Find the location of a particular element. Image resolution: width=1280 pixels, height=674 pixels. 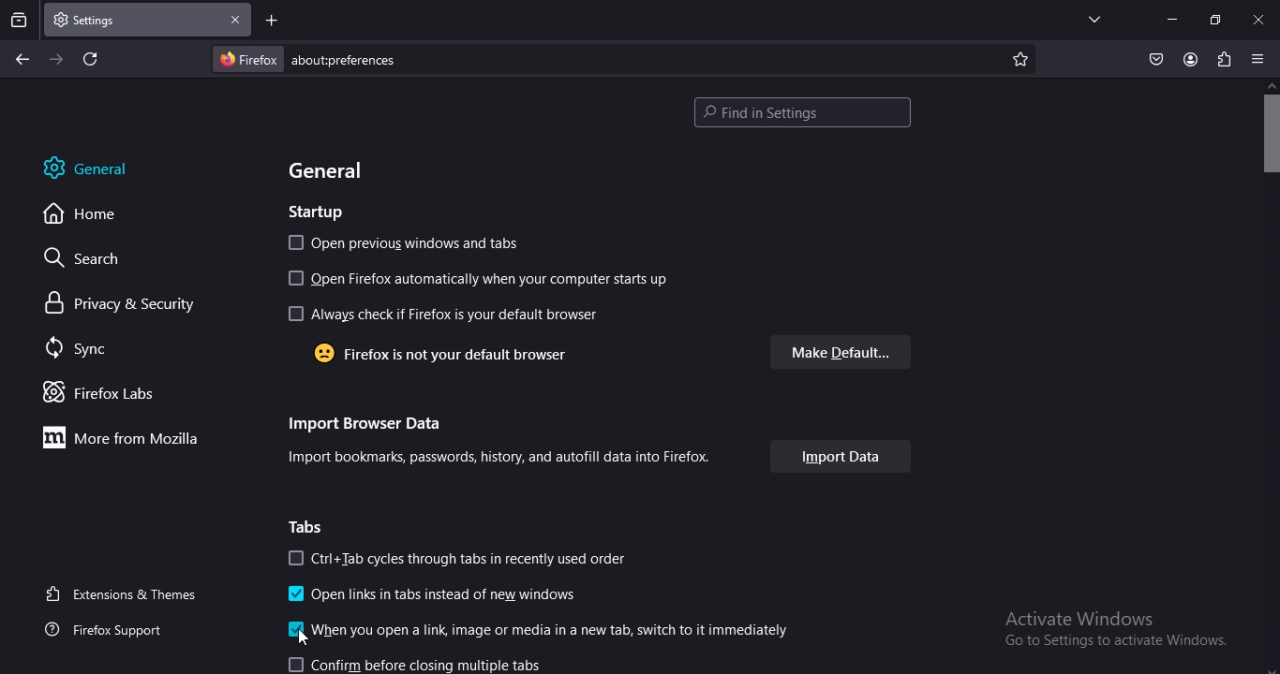

reload current page is located at coordinates (89, 59).